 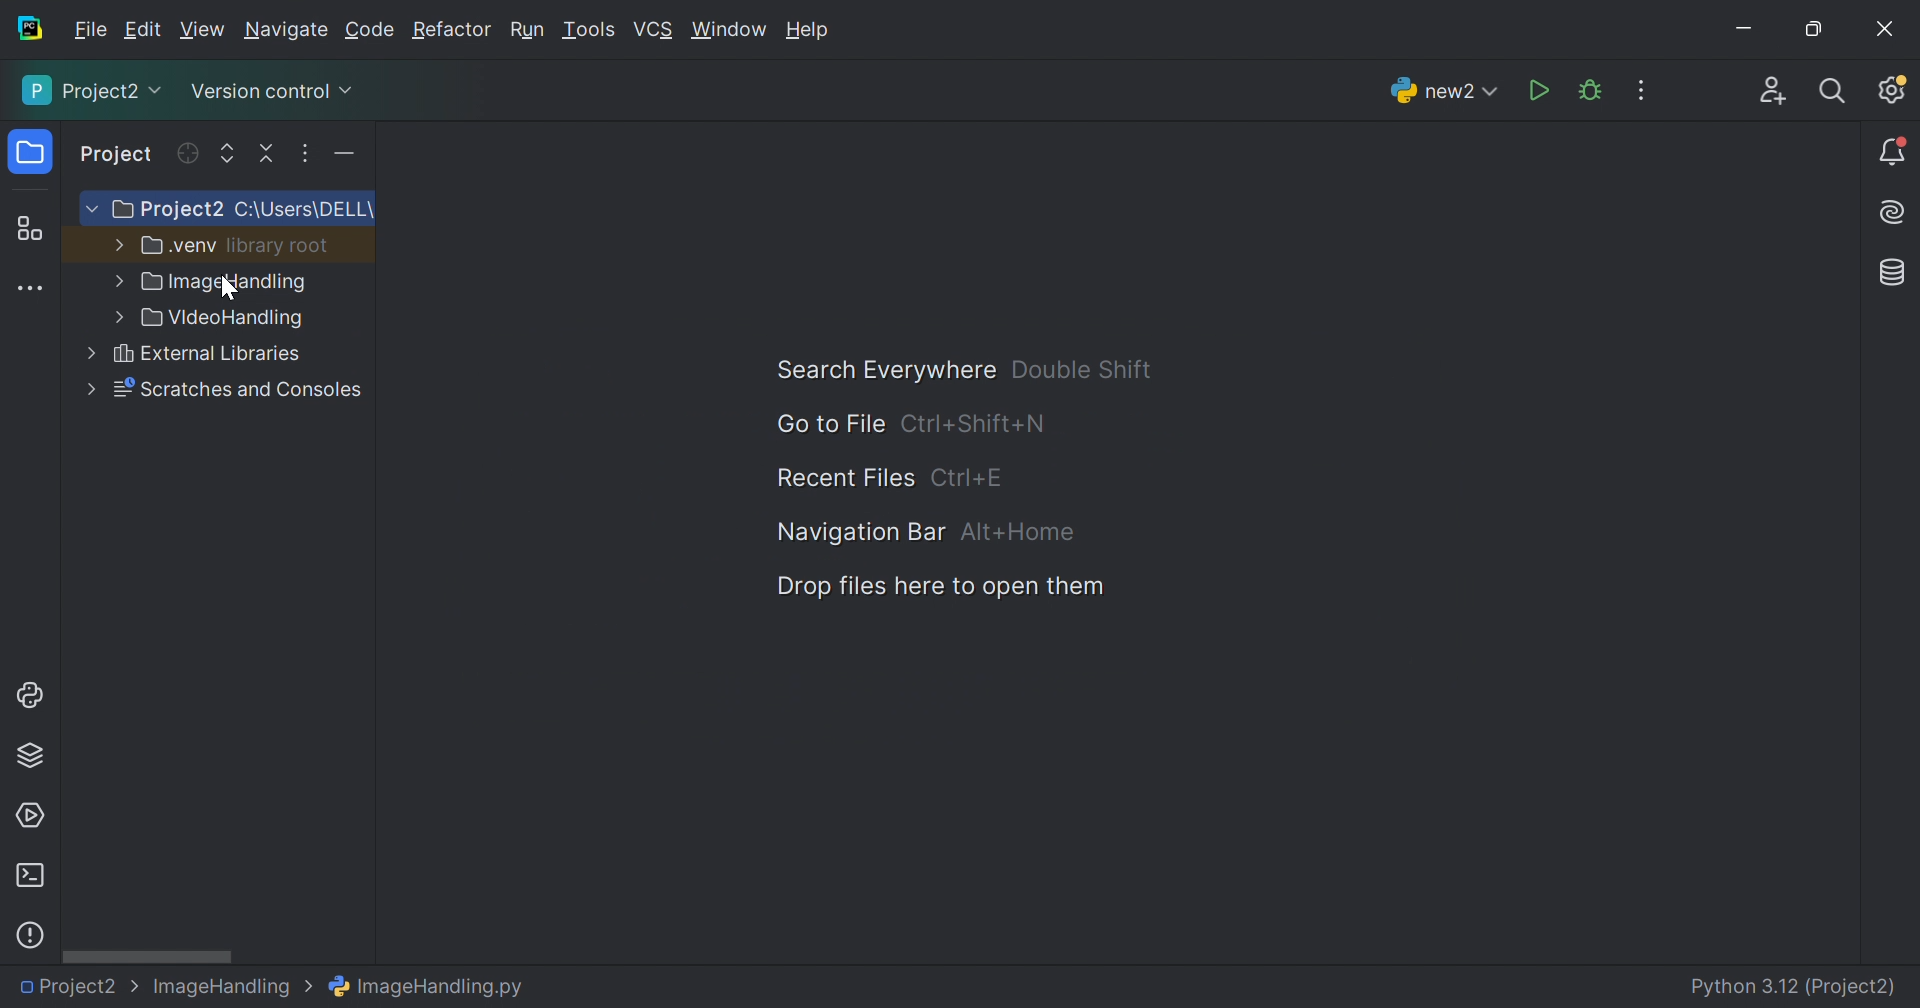 I want to click on Dop files here to open them, so click(x=933, y=587).